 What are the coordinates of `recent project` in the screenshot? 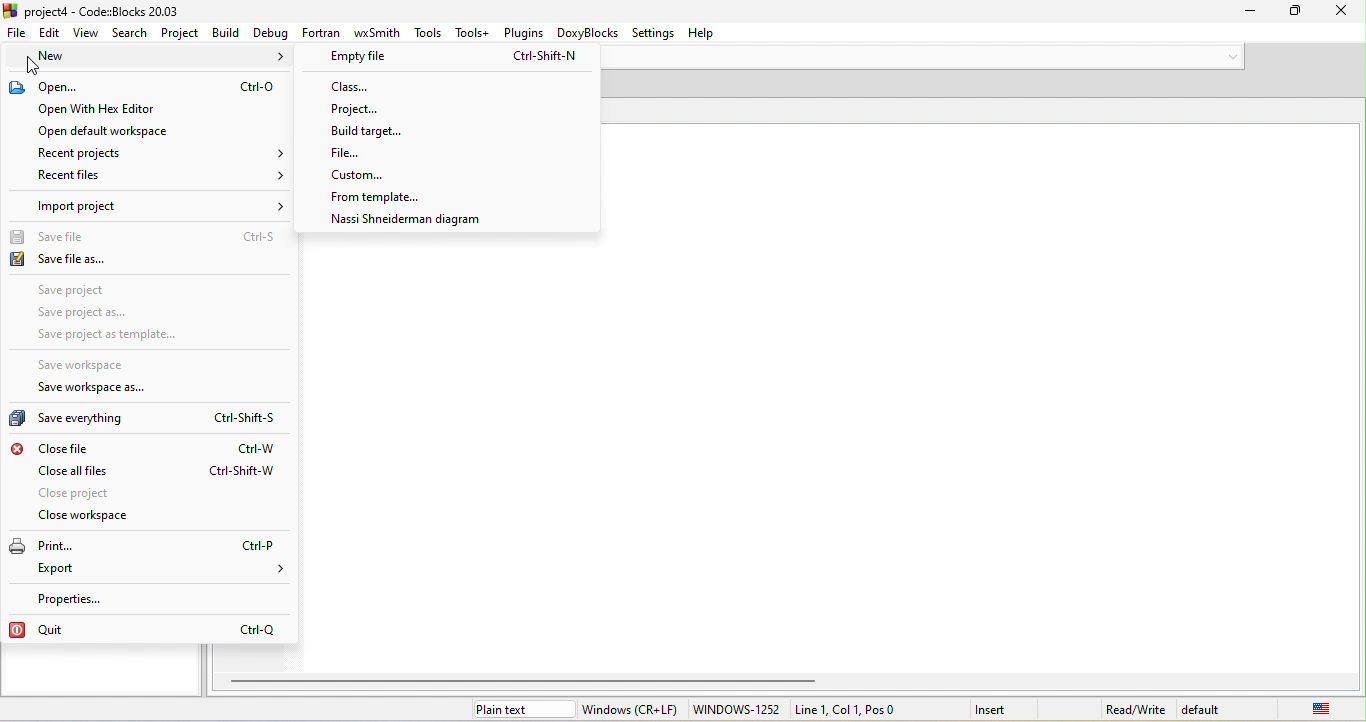 It's located at (149, 155).